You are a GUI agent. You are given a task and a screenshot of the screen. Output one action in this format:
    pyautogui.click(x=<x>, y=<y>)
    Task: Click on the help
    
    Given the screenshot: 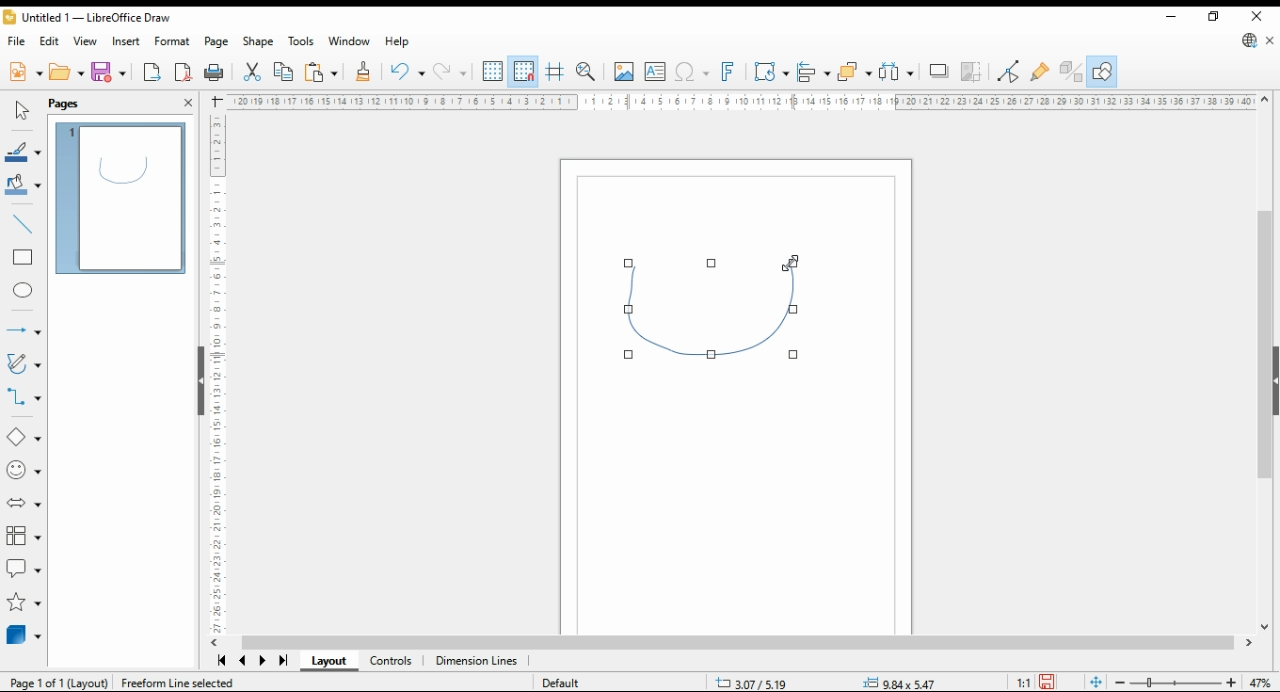 What is the action you would take?
    pyautogui.click(x=398, y=41)
    